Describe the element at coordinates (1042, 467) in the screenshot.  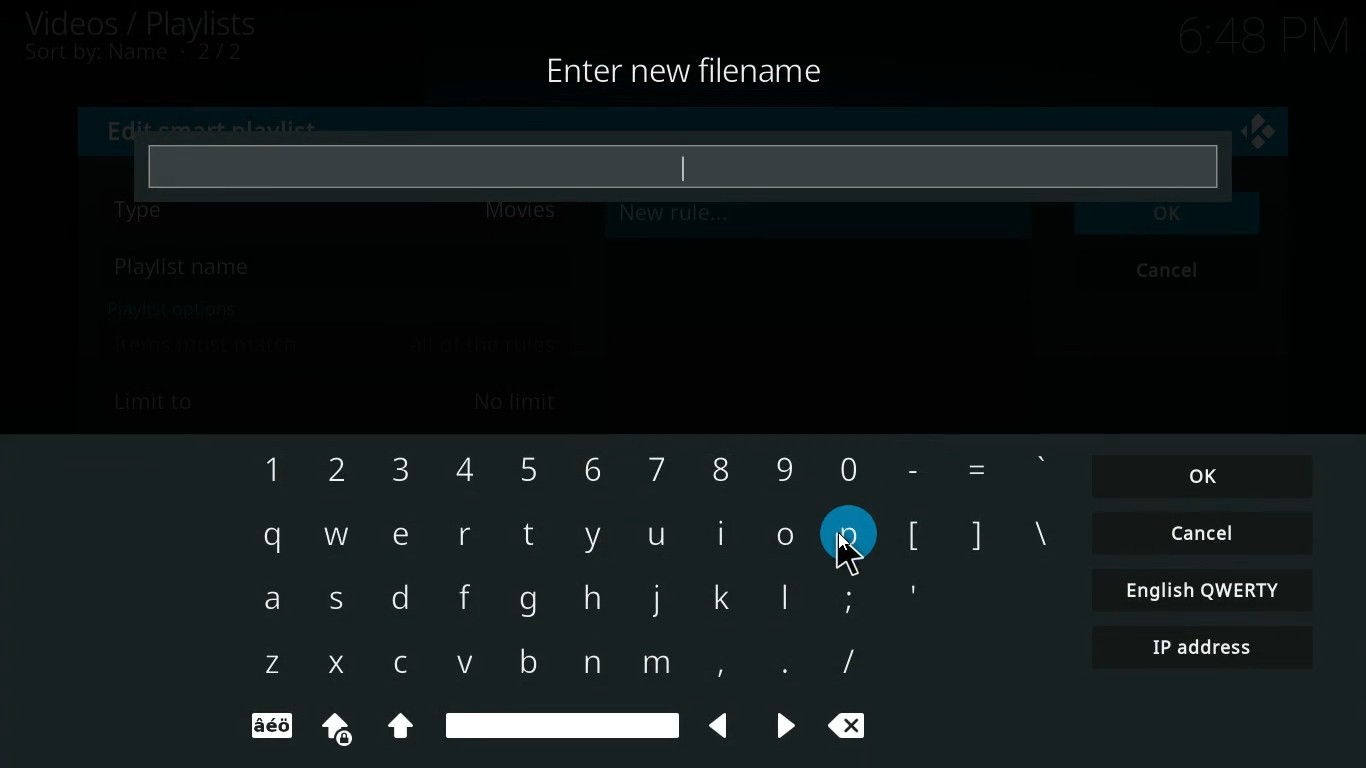
I see `'` at that location.